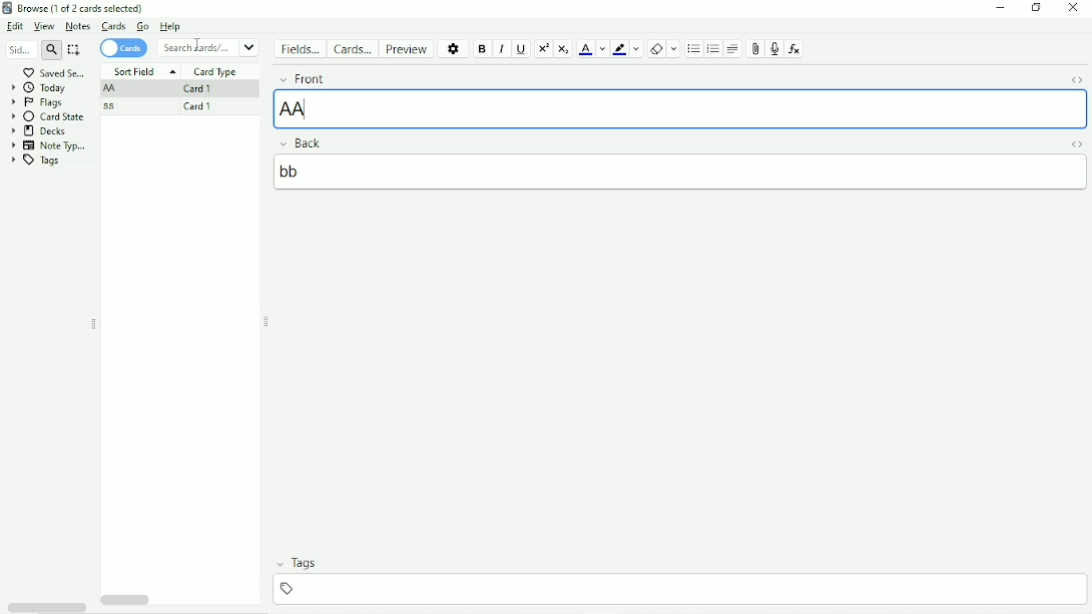 The image size is (1092, 614). What do you see at coordinates (50, 146) in the screenshot?
I see `Note Type` at bounding box center [50, 146].